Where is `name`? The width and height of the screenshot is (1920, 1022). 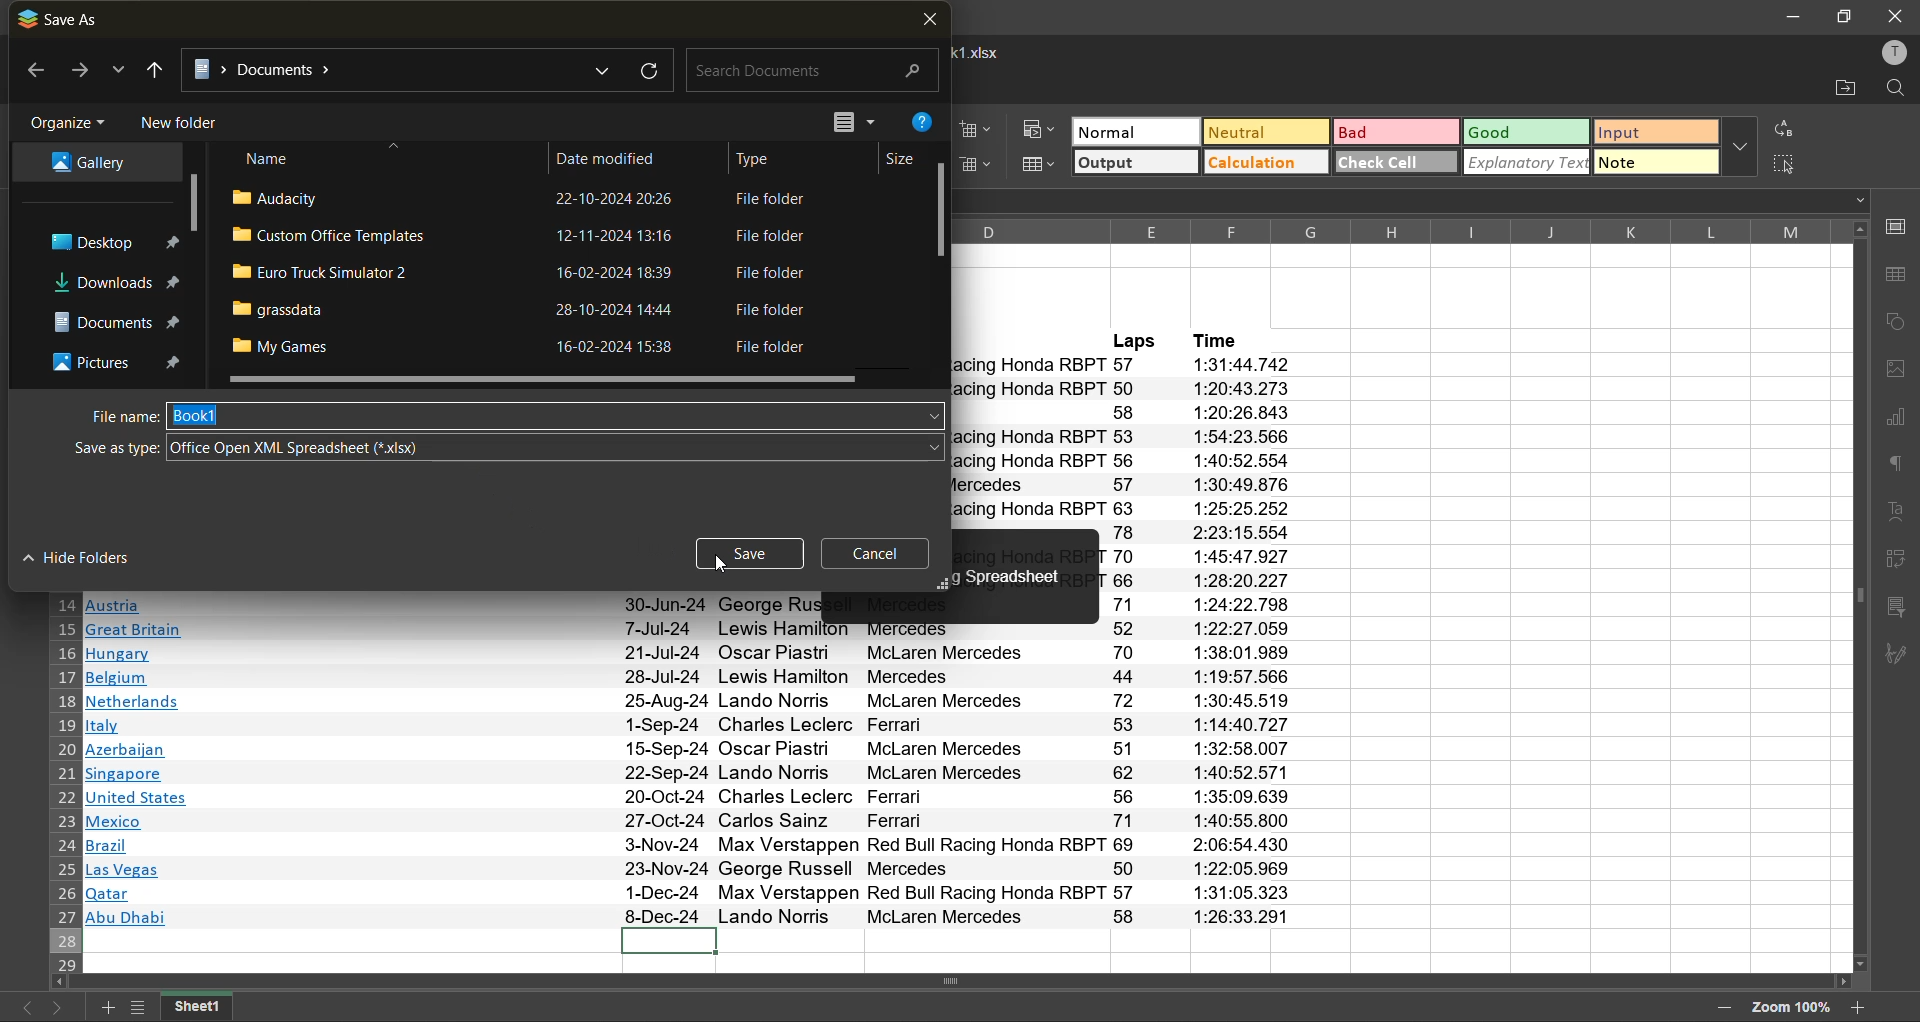 name is located at coordinates (277, 157).